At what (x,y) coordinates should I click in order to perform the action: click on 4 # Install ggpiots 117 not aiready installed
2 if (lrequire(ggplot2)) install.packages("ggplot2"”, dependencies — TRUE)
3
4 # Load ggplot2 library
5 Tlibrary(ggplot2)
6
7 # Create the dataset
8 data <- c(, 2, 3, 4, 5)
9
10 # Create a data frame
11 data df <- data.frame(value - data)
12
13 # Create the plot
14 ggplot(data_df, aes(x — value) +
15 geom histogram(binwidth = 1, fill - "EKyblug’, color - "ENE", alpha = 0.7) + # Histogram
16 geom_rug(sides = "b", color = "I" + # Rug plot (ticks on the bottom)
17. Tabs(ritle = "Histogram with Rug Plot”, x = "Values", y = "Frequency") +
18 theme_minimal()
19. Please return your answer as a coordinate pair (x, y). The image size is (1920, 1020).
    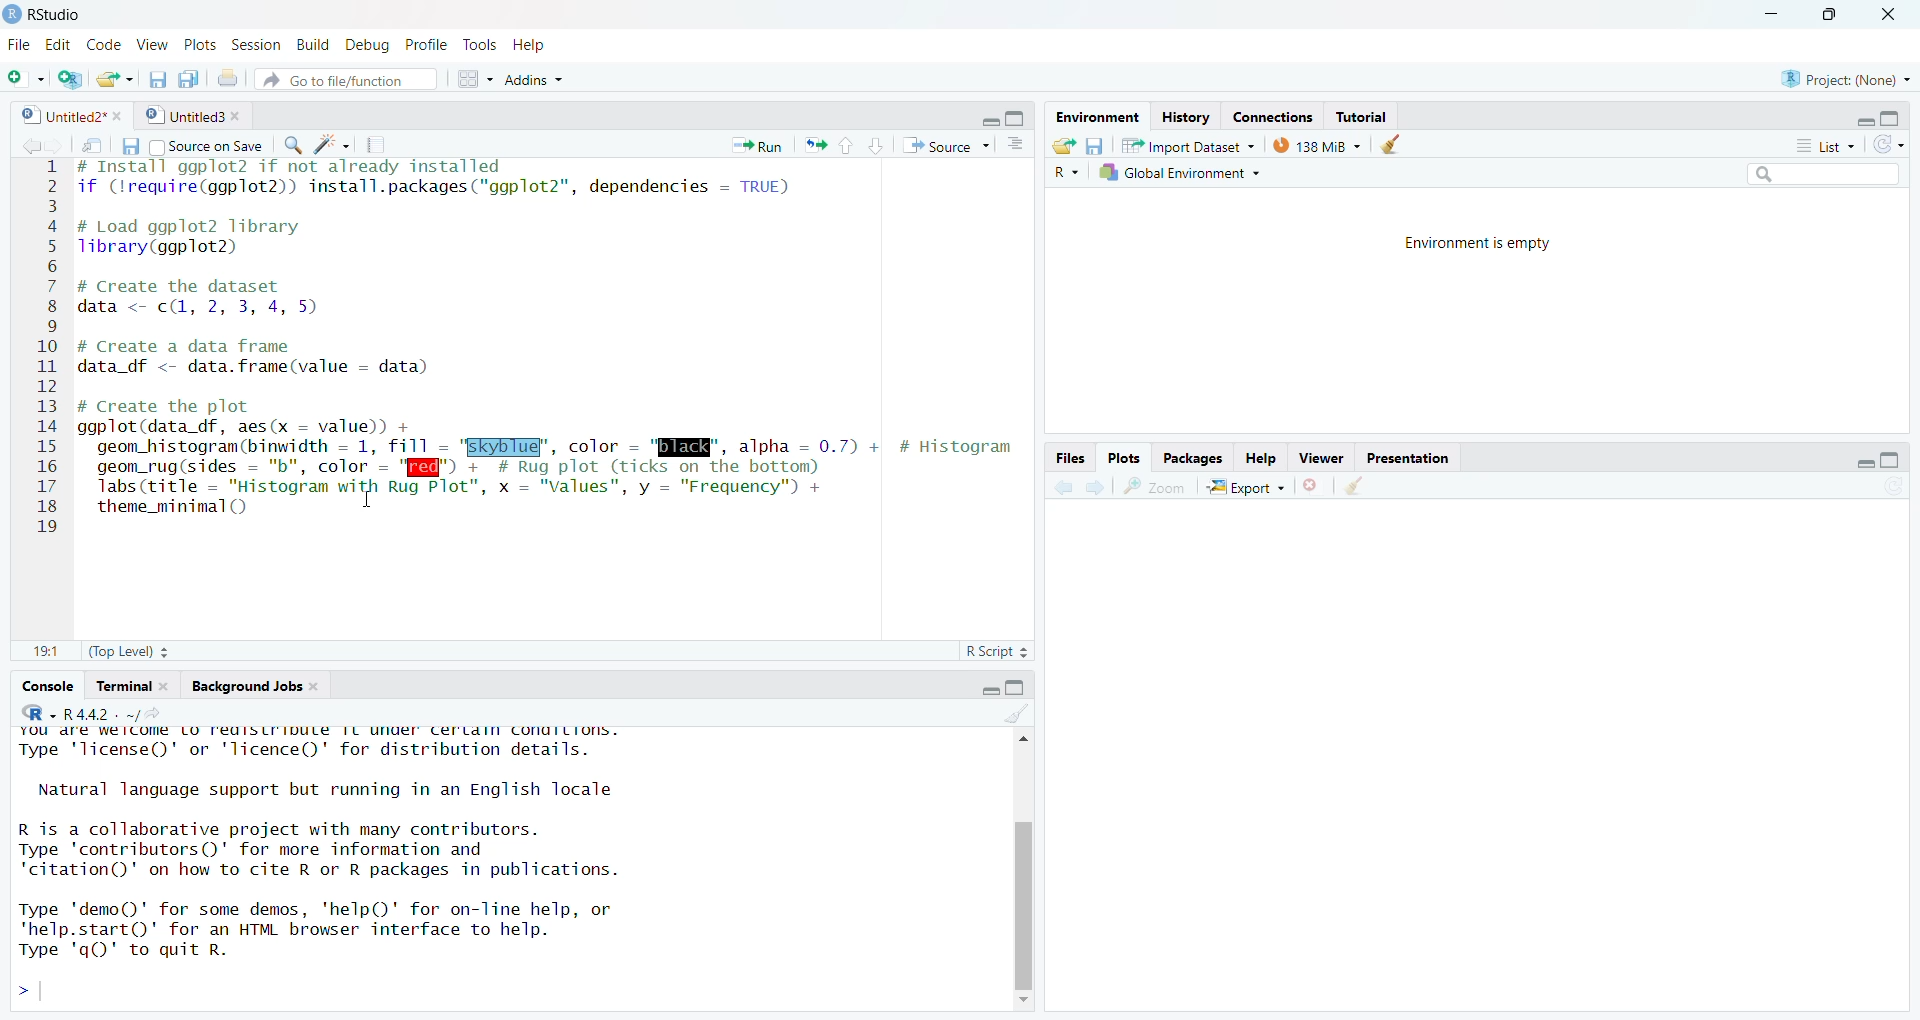
    Looking at the image, I should click on (498, 361).